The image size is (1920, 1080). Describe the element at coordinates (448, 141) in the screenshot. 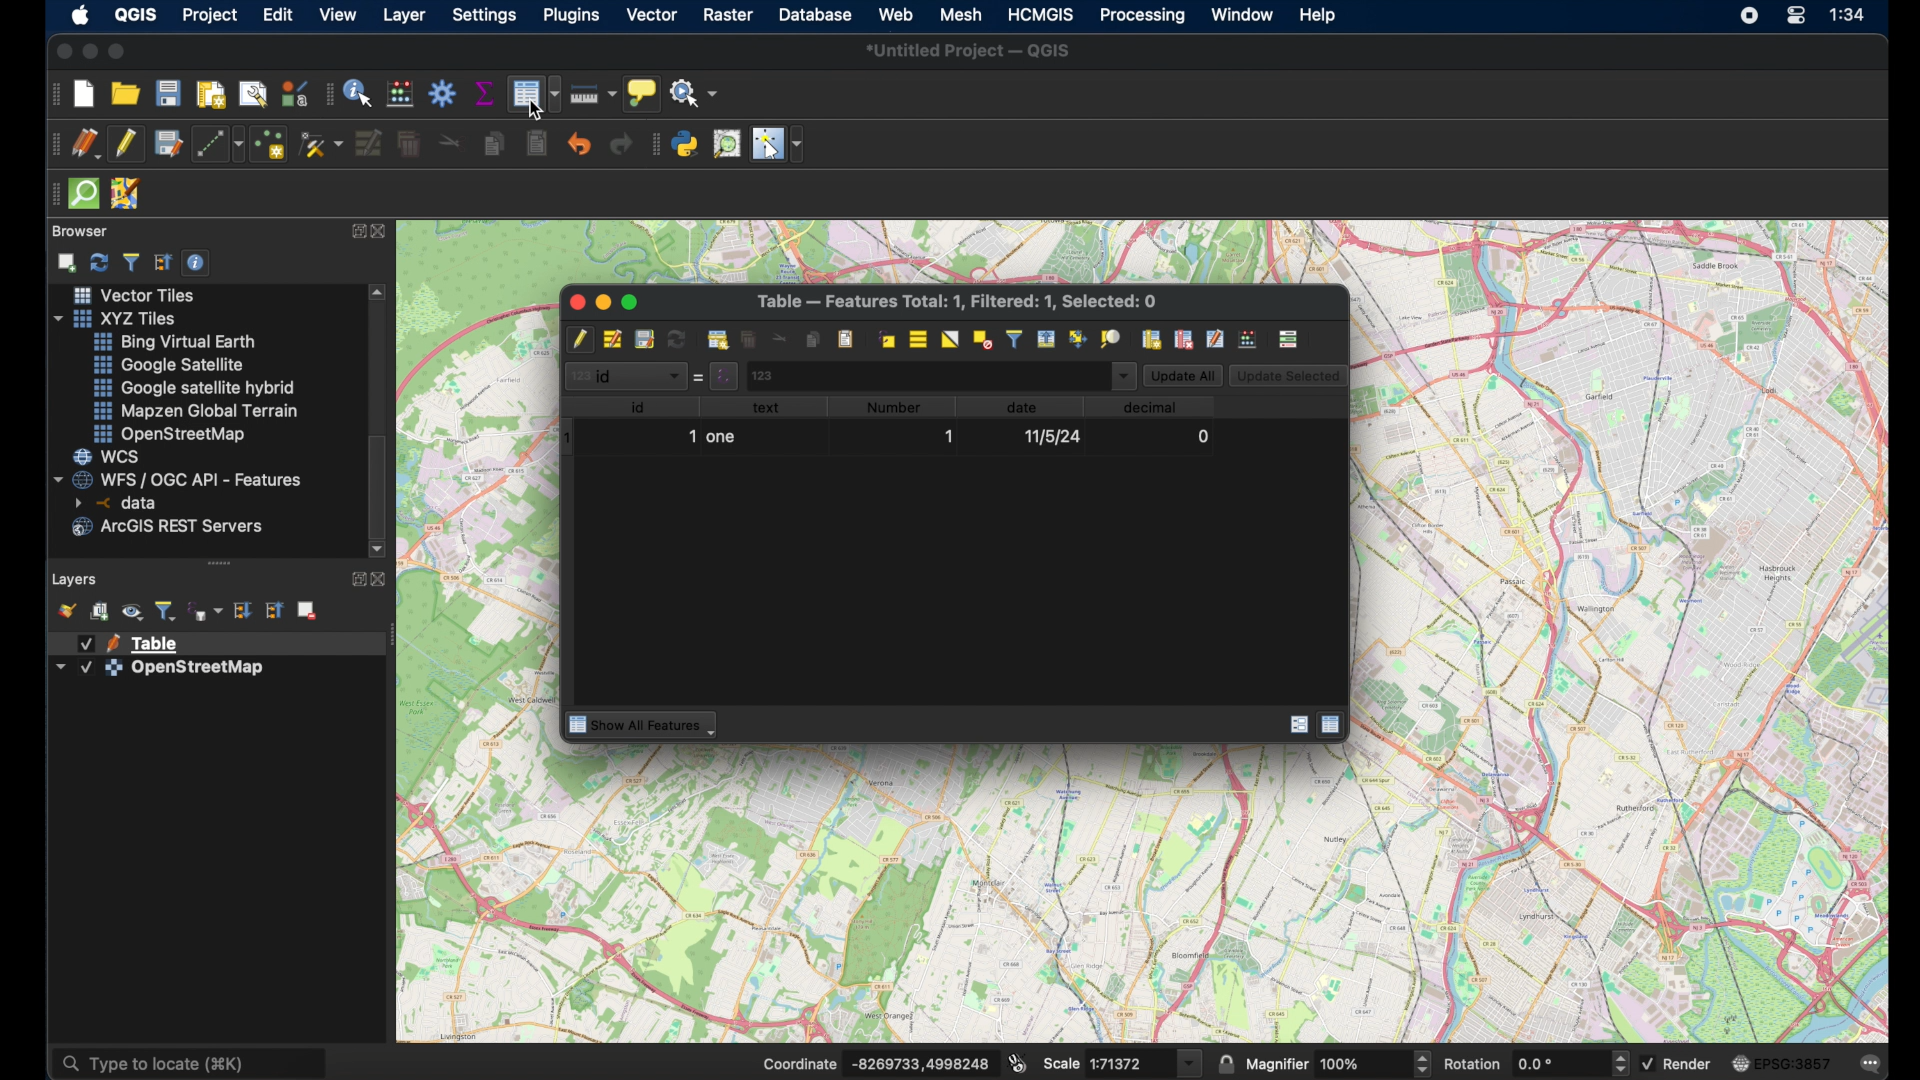

I see `cut features` at that location.